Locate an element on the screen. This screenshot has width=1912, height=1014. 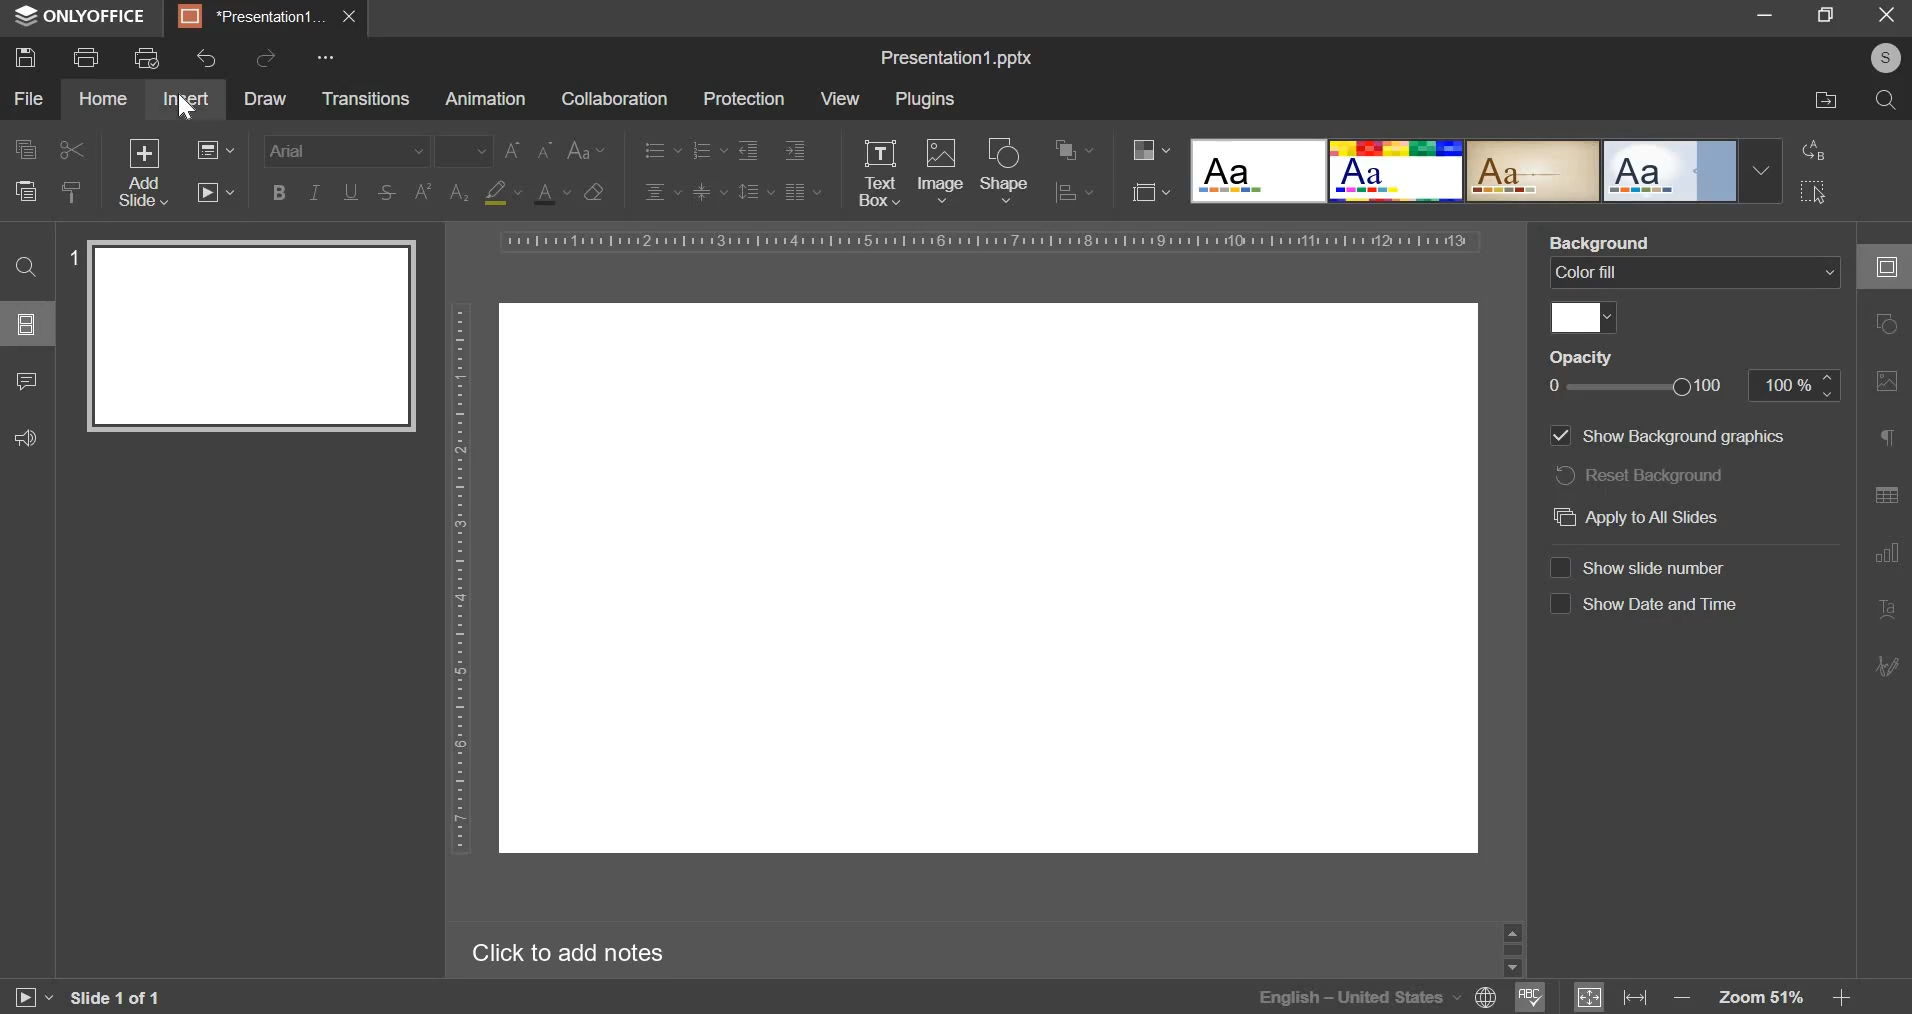
add slide is located at coordinates (142, 171).